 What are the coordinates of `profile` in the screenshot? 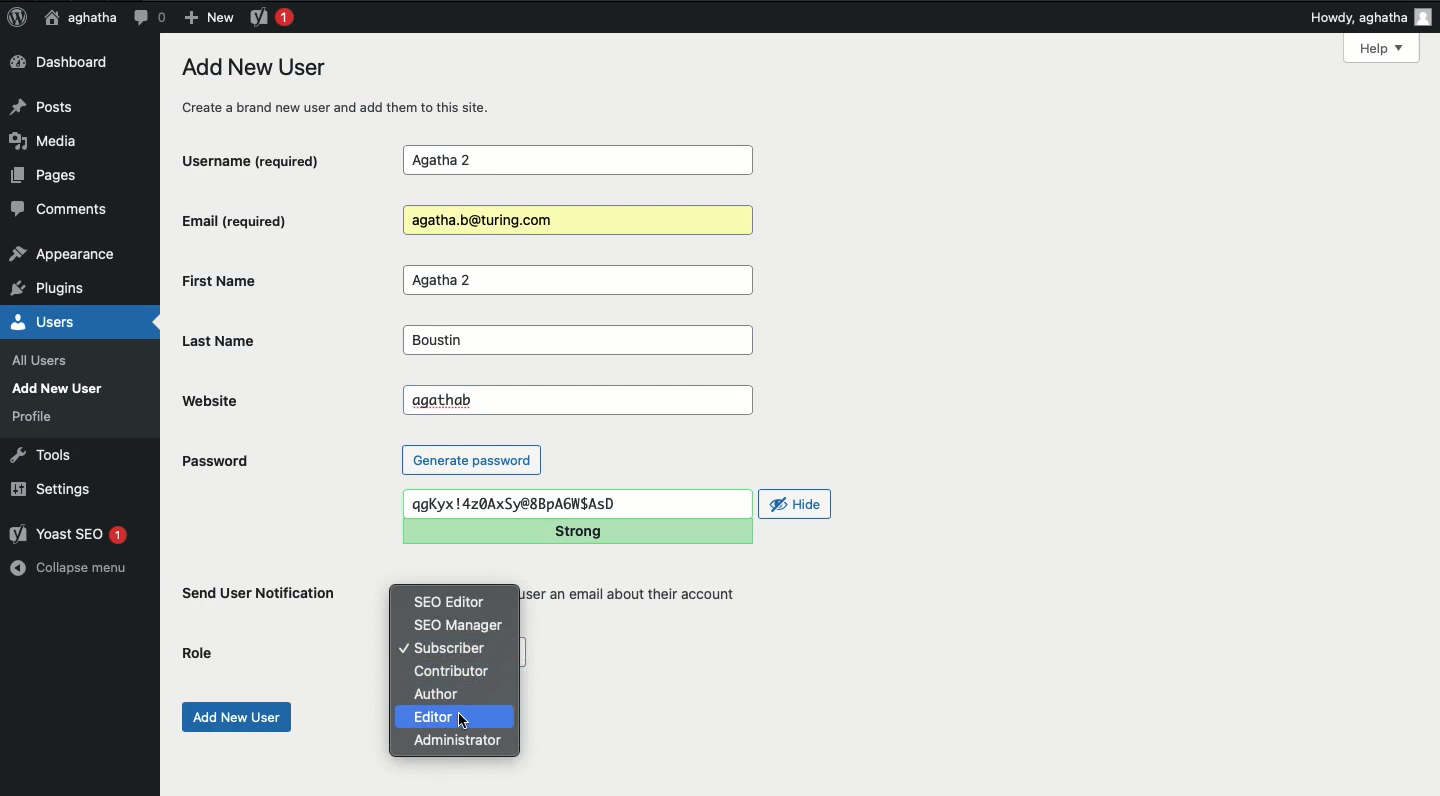 It's located at (38, 416).